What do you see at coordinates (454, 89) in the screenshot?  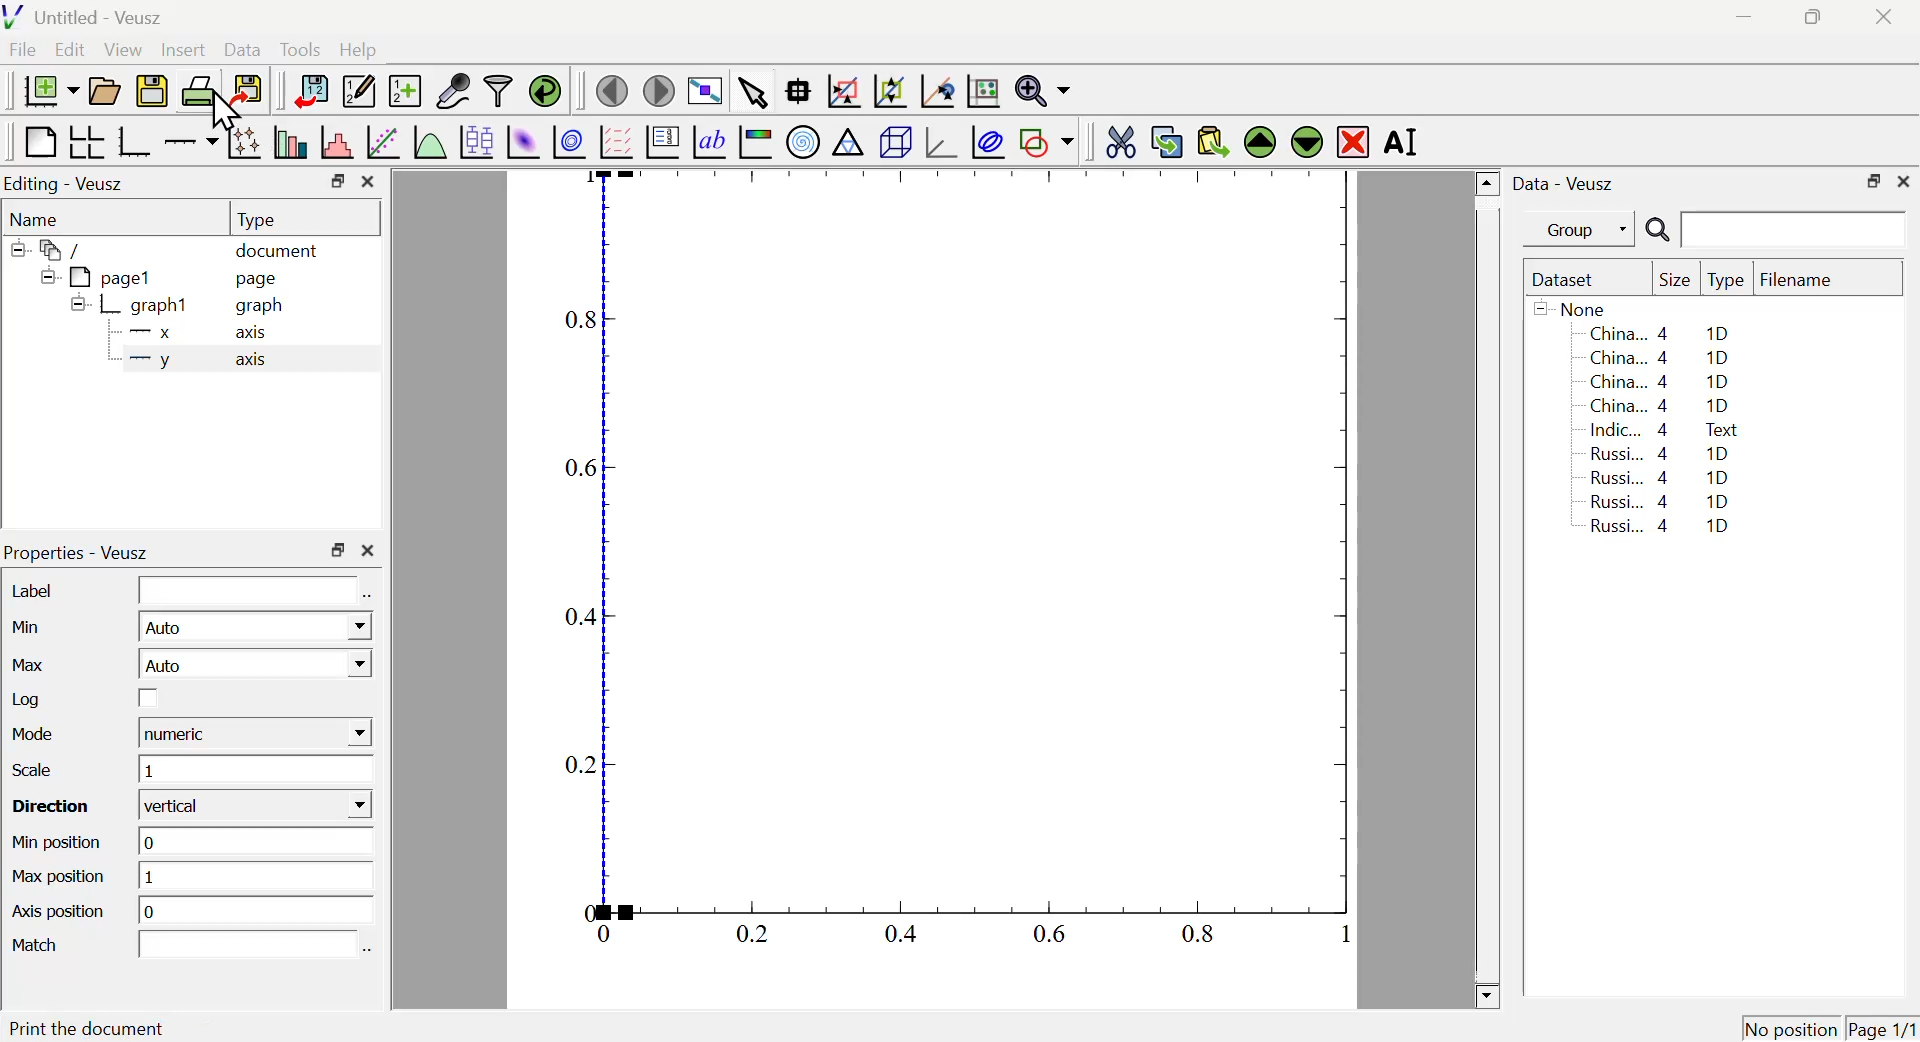 I see `Capture Remote Data` at bounding box center [454, 89].